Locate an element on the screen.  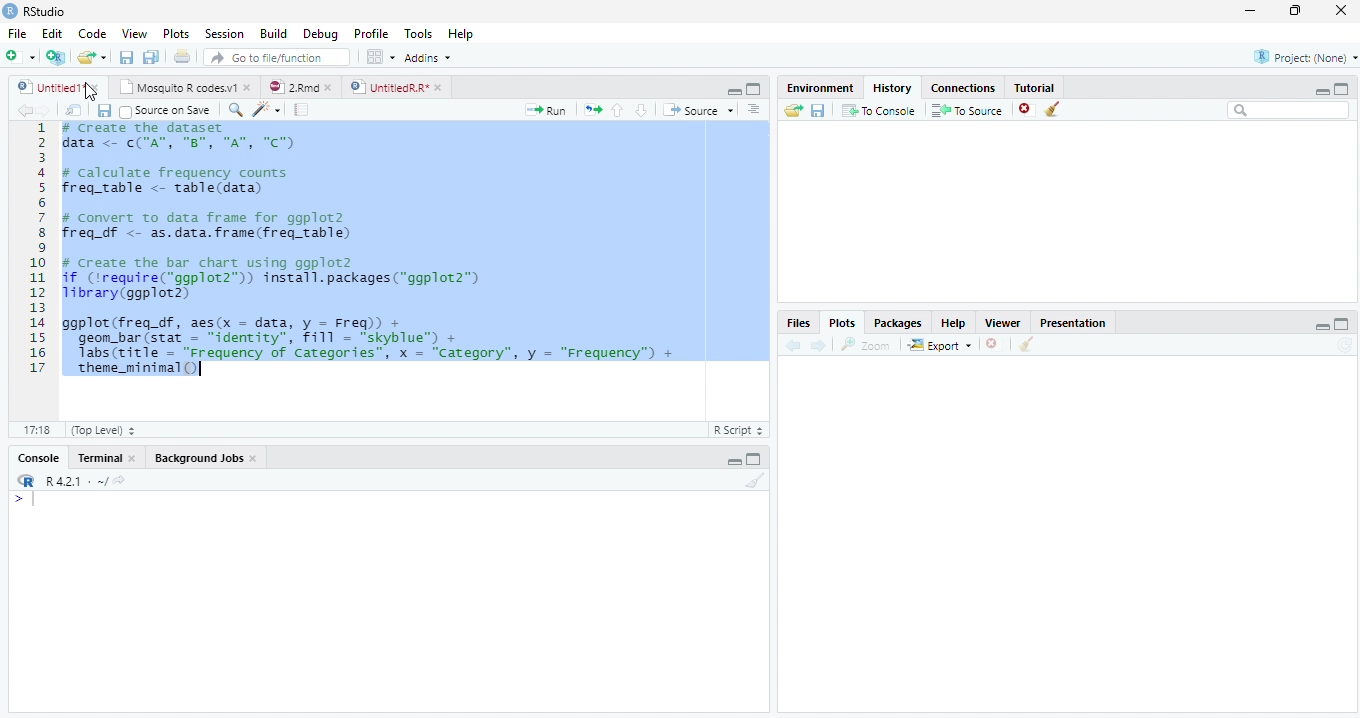
Help is located at coordinates (462, 33).